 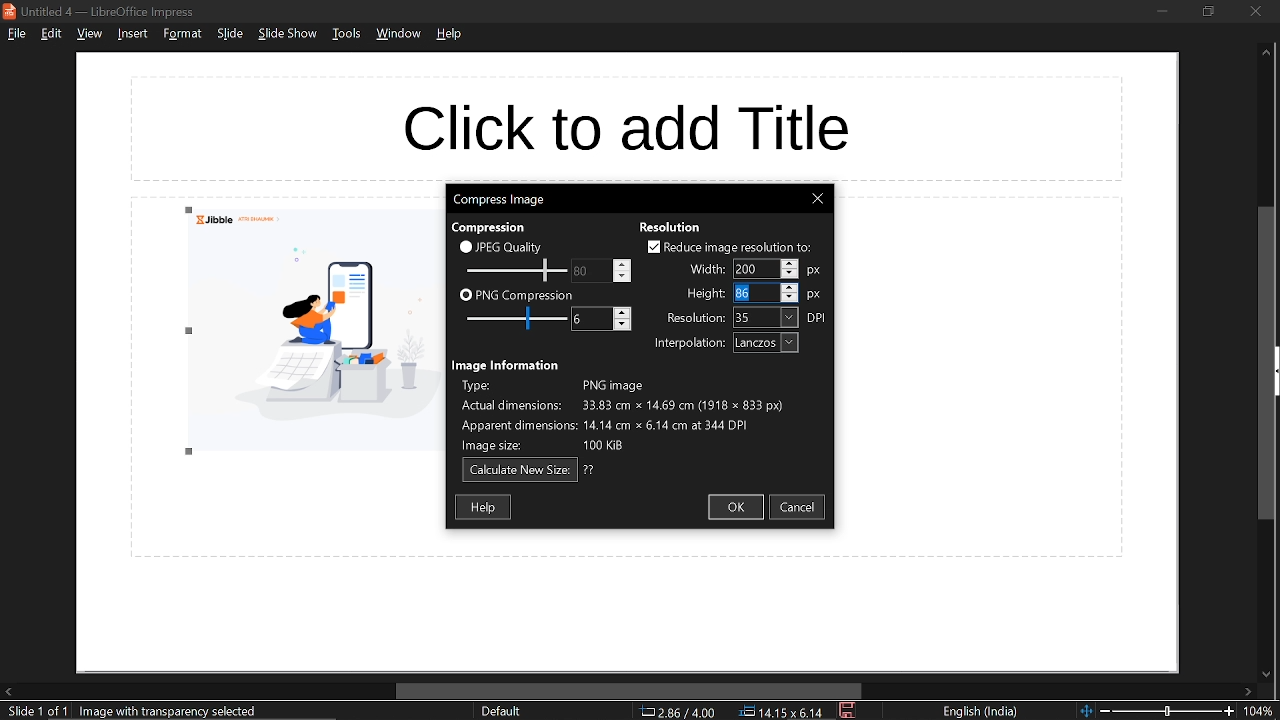 I want to click on calculate new size, so click(x=520, y=471).